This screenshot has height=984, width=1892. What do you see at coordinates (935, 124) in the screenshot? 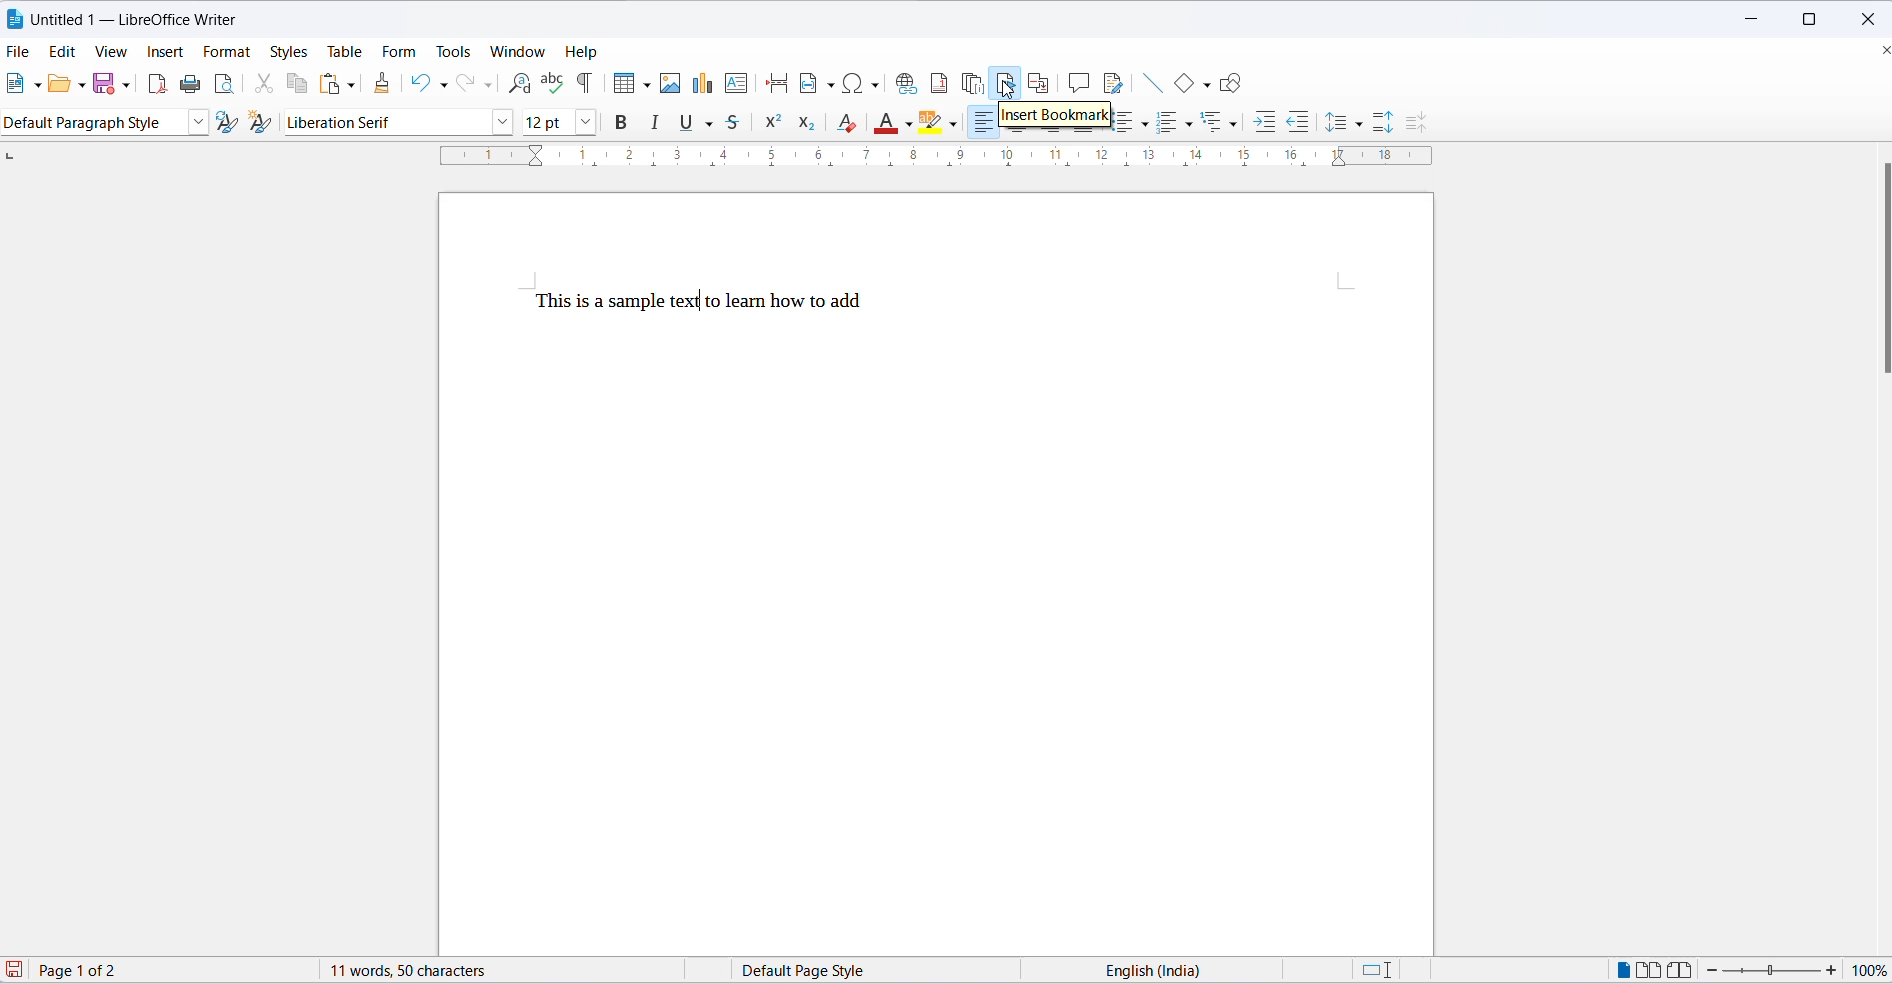
I see `character highlight icon` at bounding box center [935, 124].